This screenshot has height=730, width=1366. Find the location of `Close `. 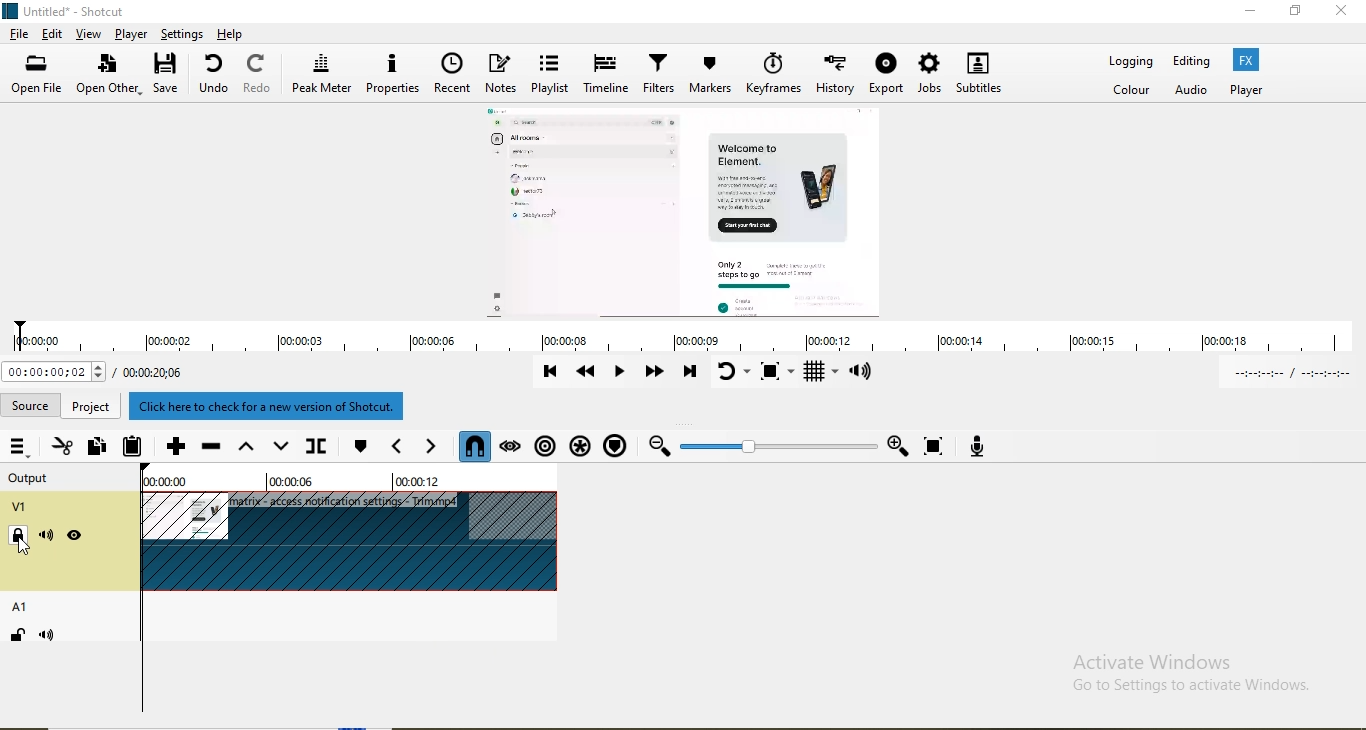

Close  is located at coordinates (1345, 14).